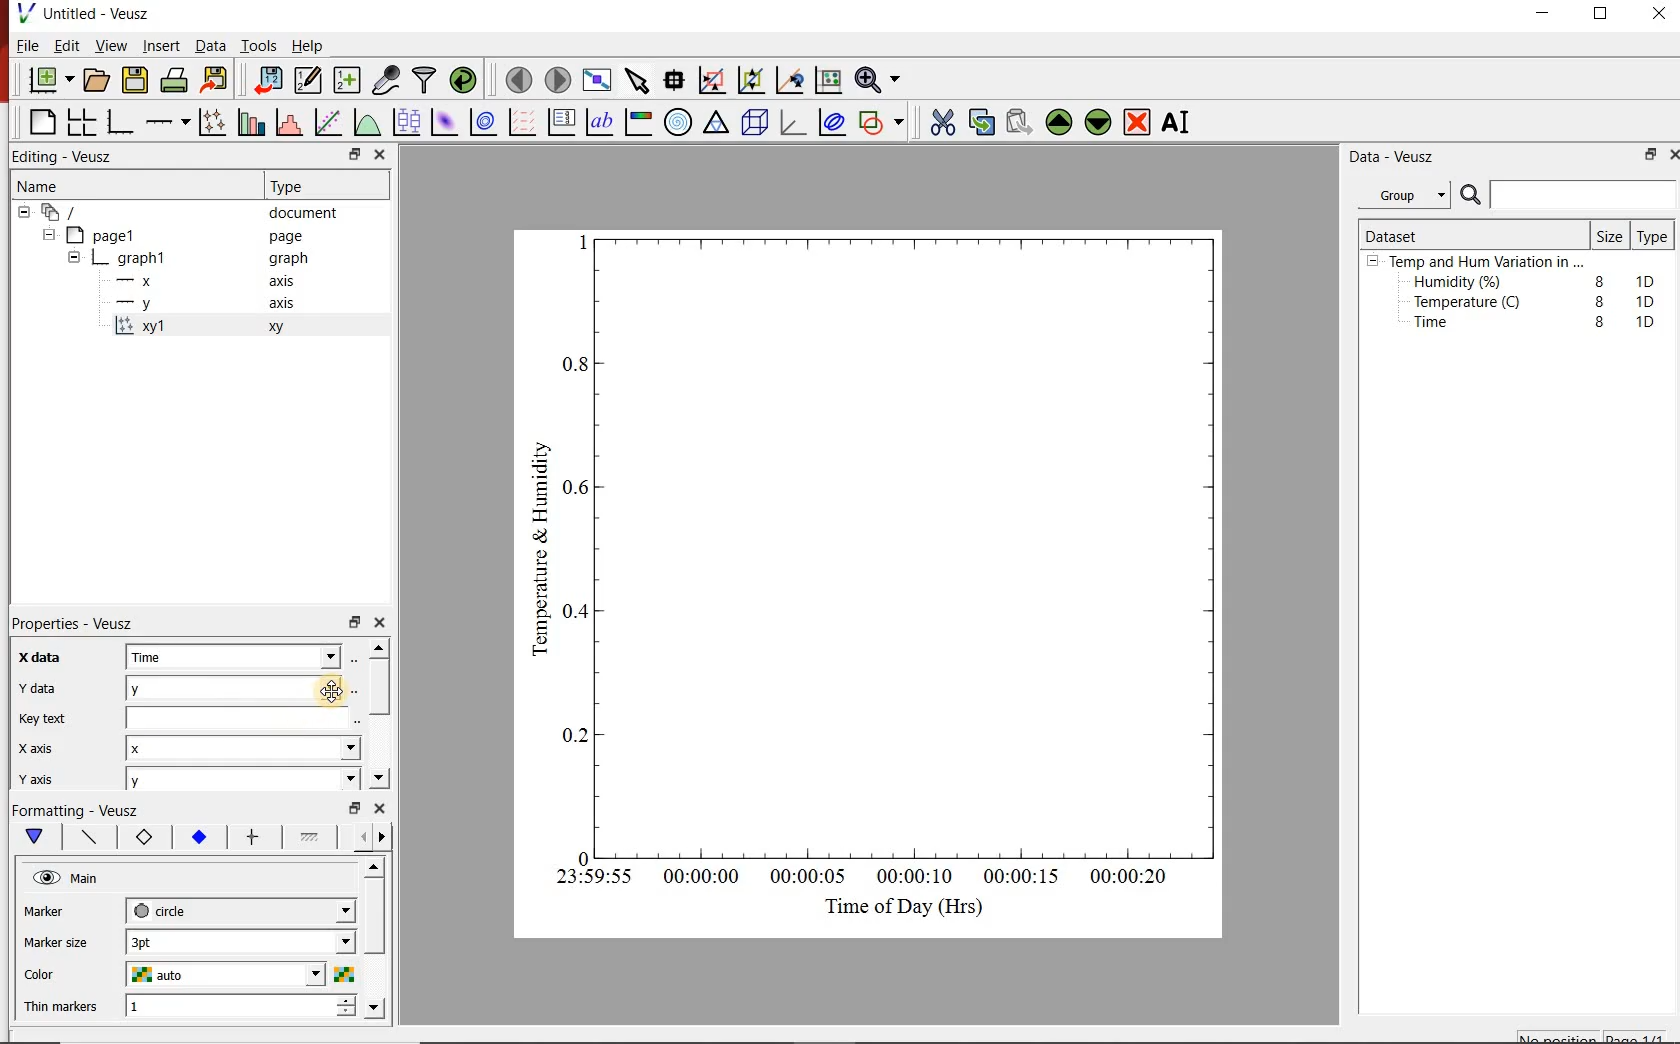  Describe the element at coordinates (1471, 304) in the screenshot. I see `Temperature (C)` at that location.